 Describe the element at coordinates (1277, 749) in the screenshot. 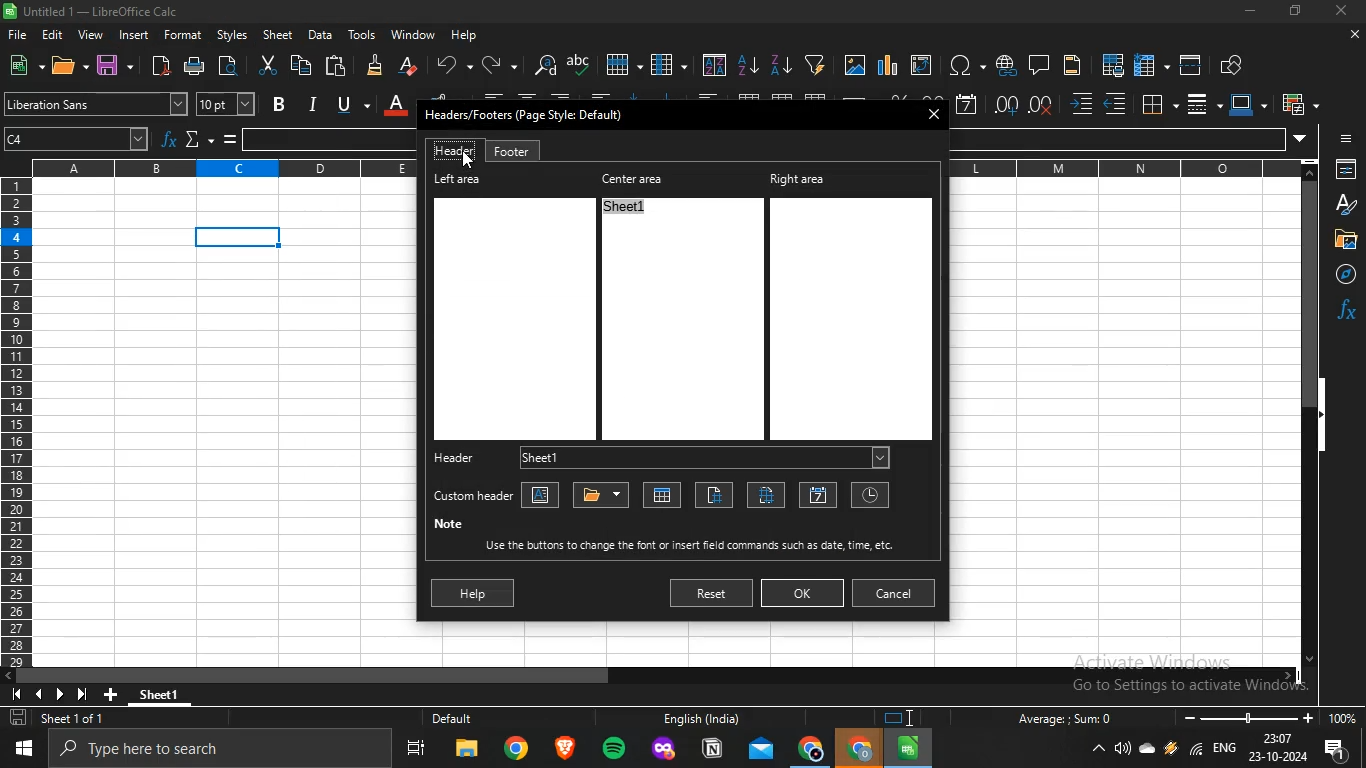

I see `date and time` at that location.